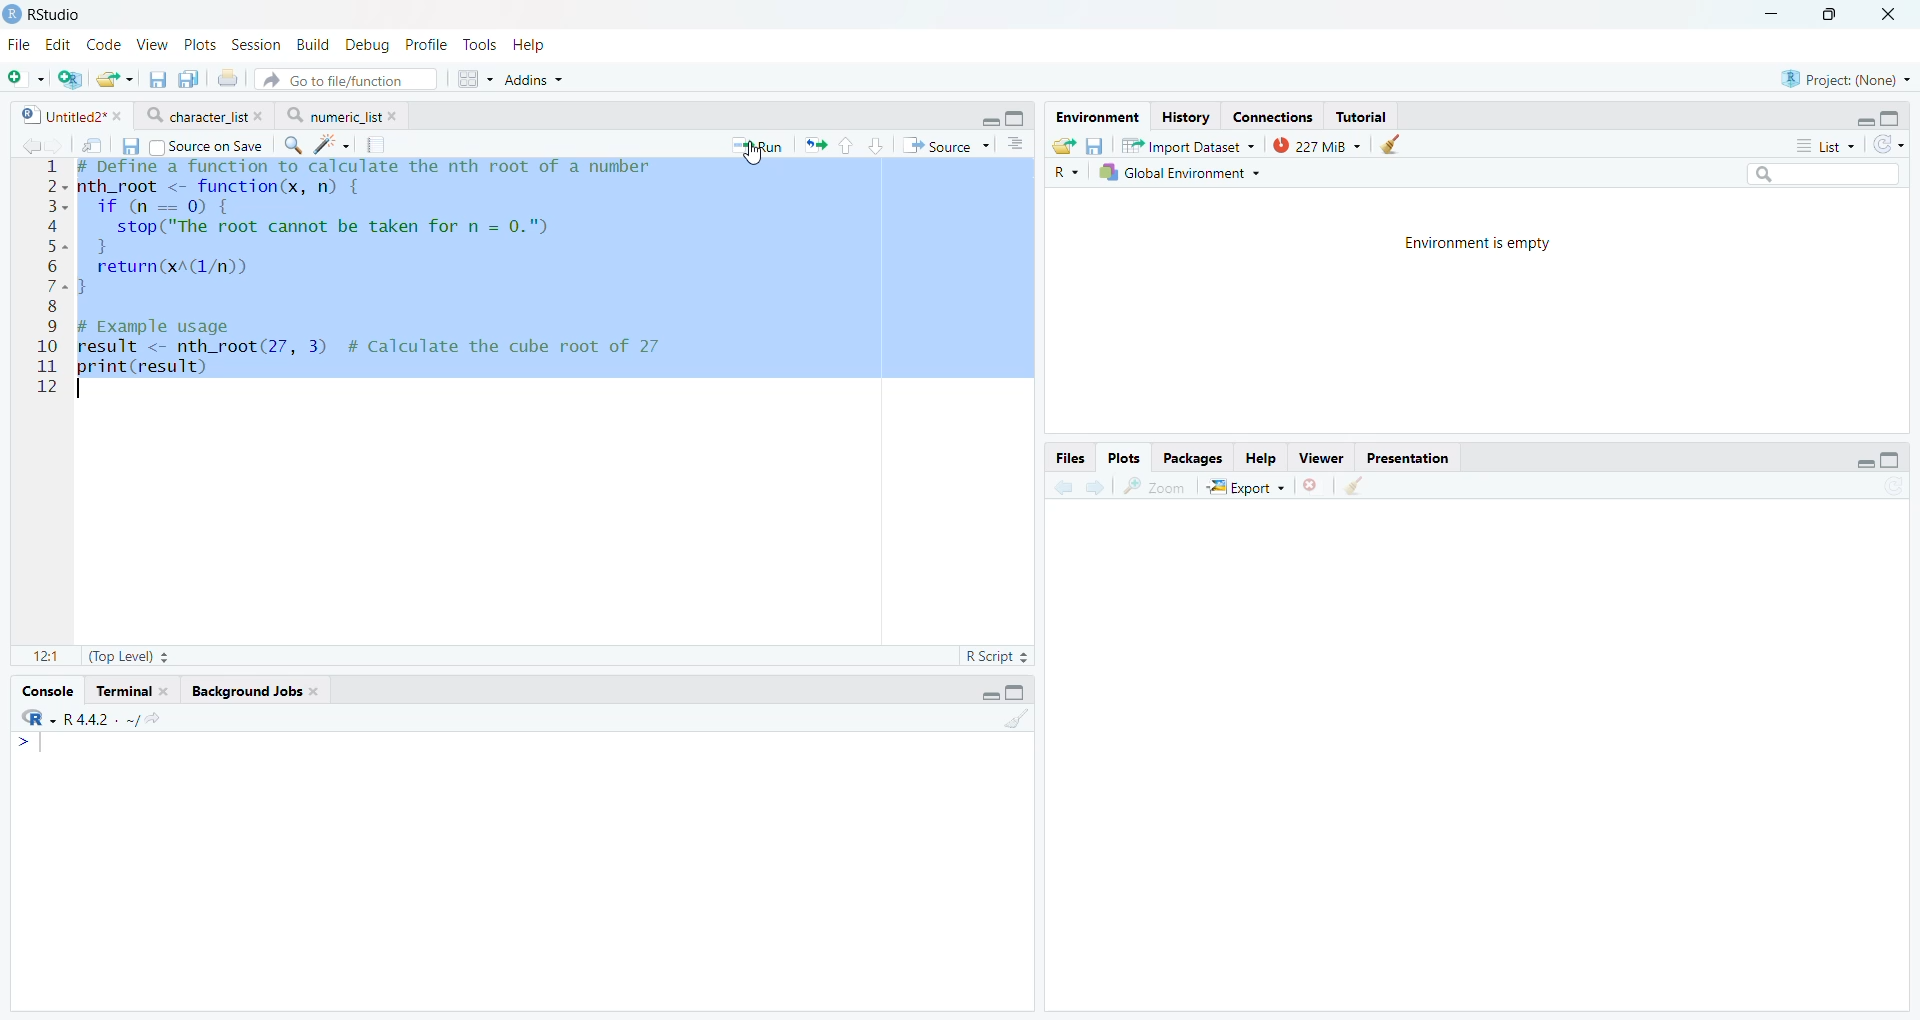  What do you see at coordinates (379, 144) in the screenshot?
I see `Compile report` at bounding box center [379, 144].